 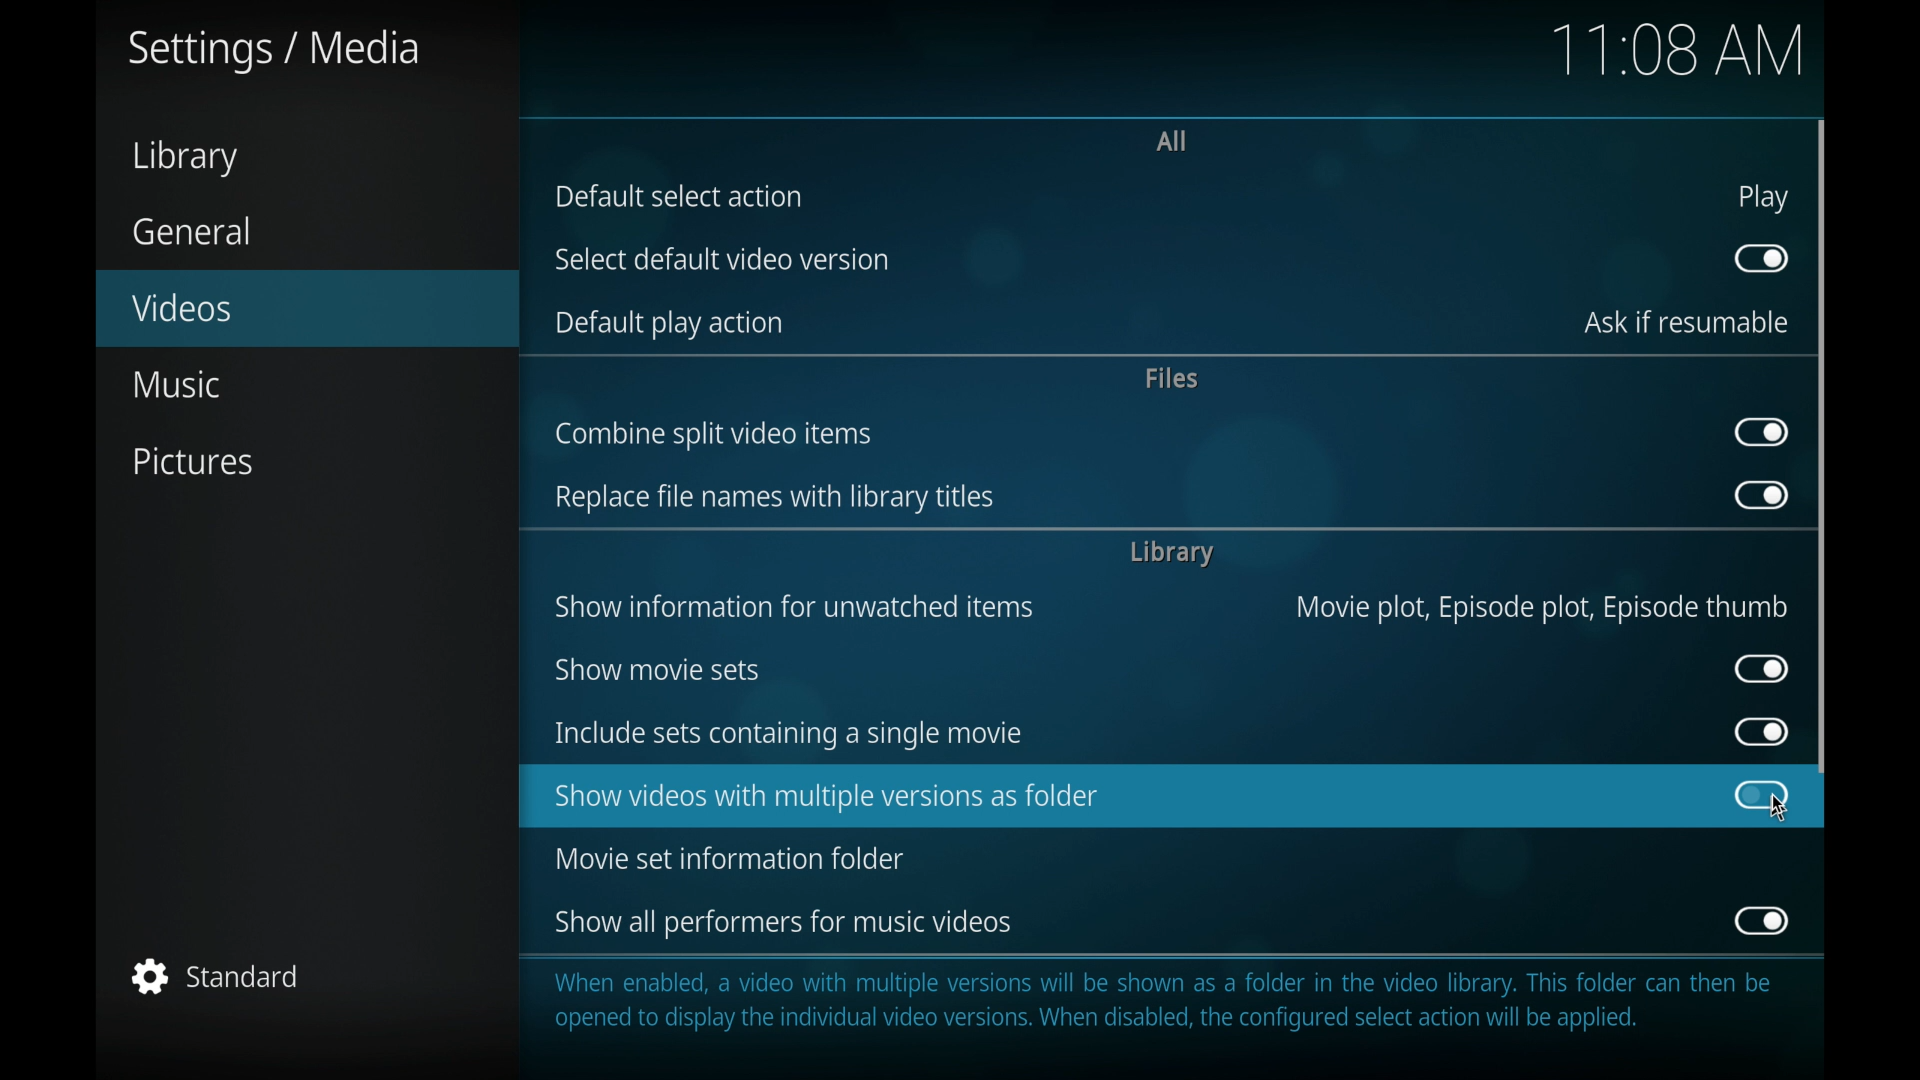 What do you see at coordinates (184, 158) in the screenshot?
I see `library` at bounding box center [184, 158].